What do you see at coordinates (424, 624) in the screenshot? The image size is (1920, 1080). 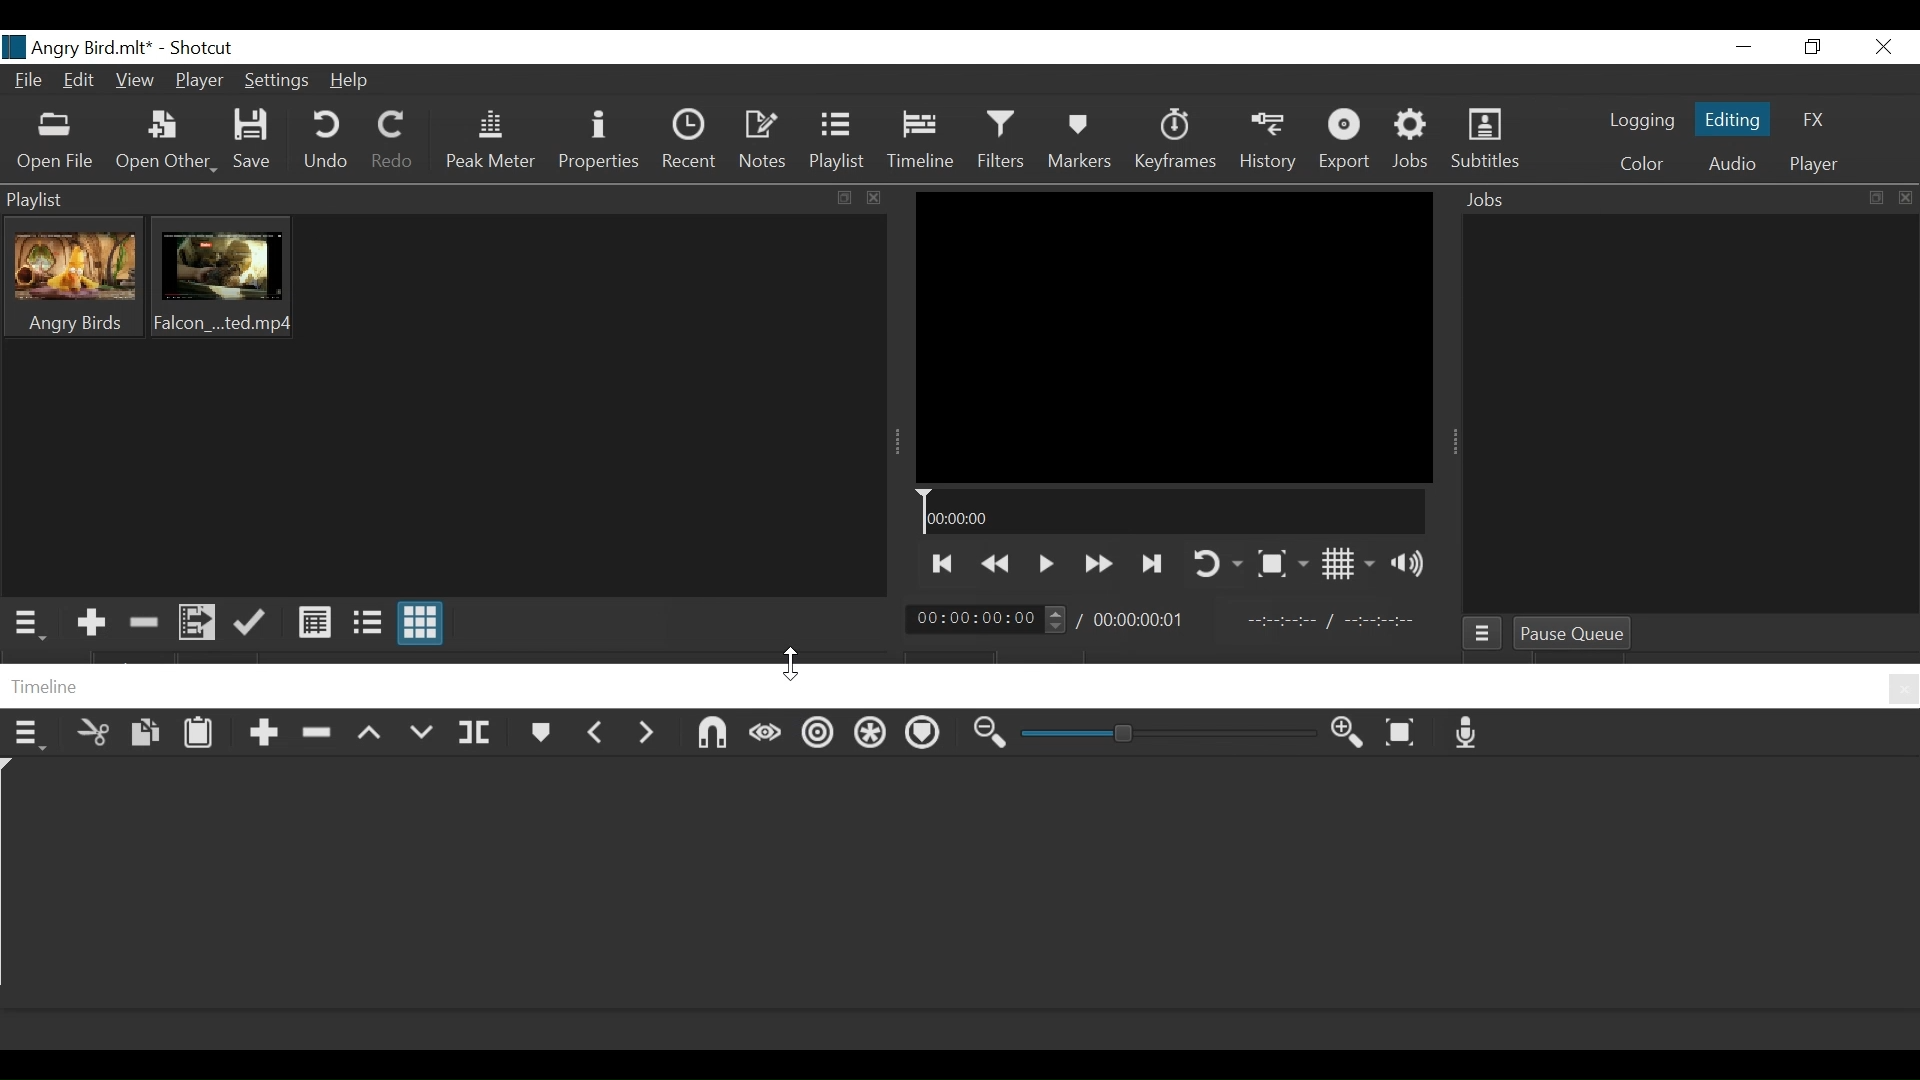 I see `View as icon` at bounding box center [424, 624].